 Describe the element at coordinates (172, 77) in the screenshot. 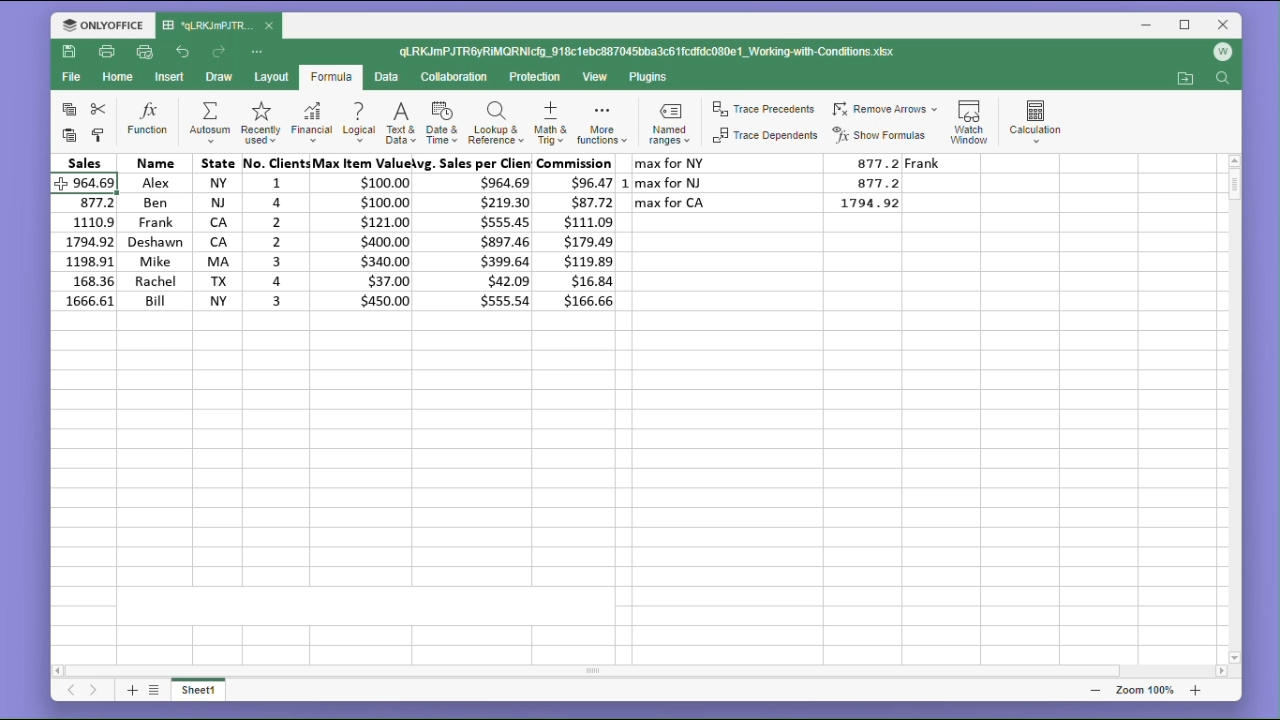

I see `insert` at that location.